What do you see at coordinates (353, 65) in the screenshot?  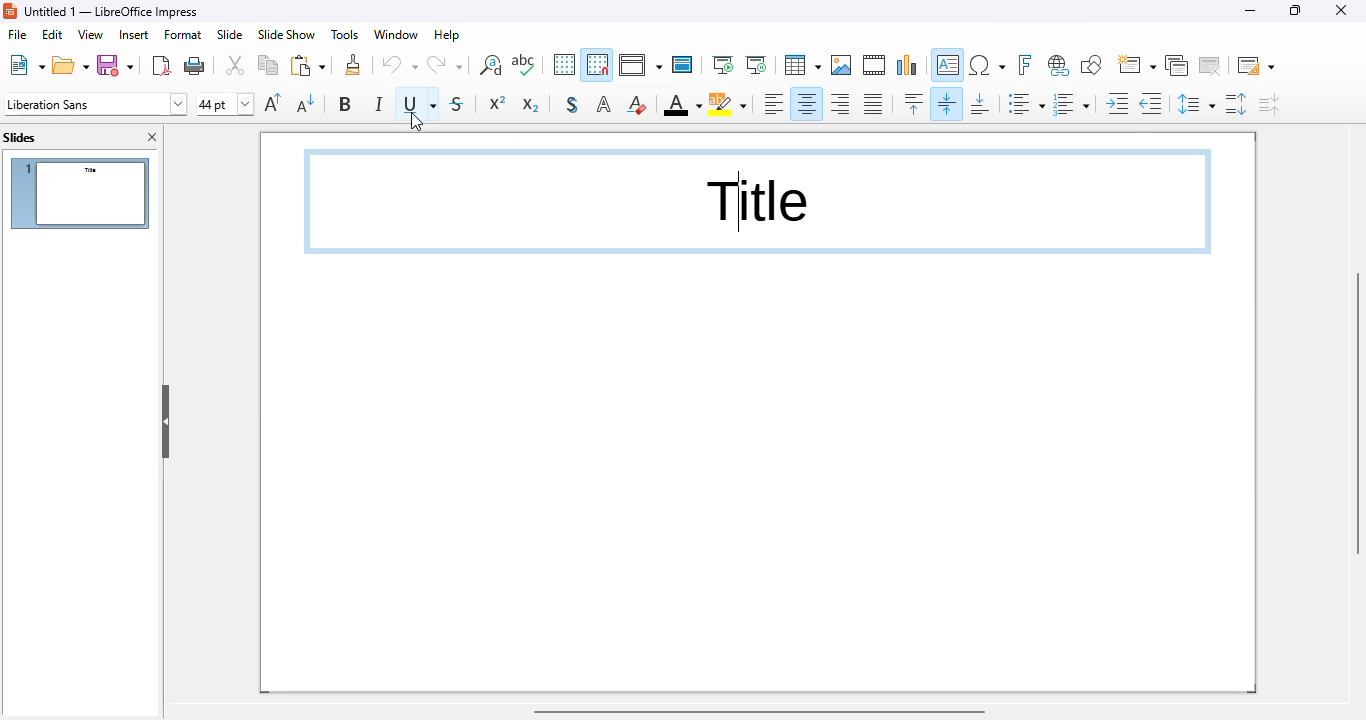 I see `clone formatting` at bounding box center [353, 65].